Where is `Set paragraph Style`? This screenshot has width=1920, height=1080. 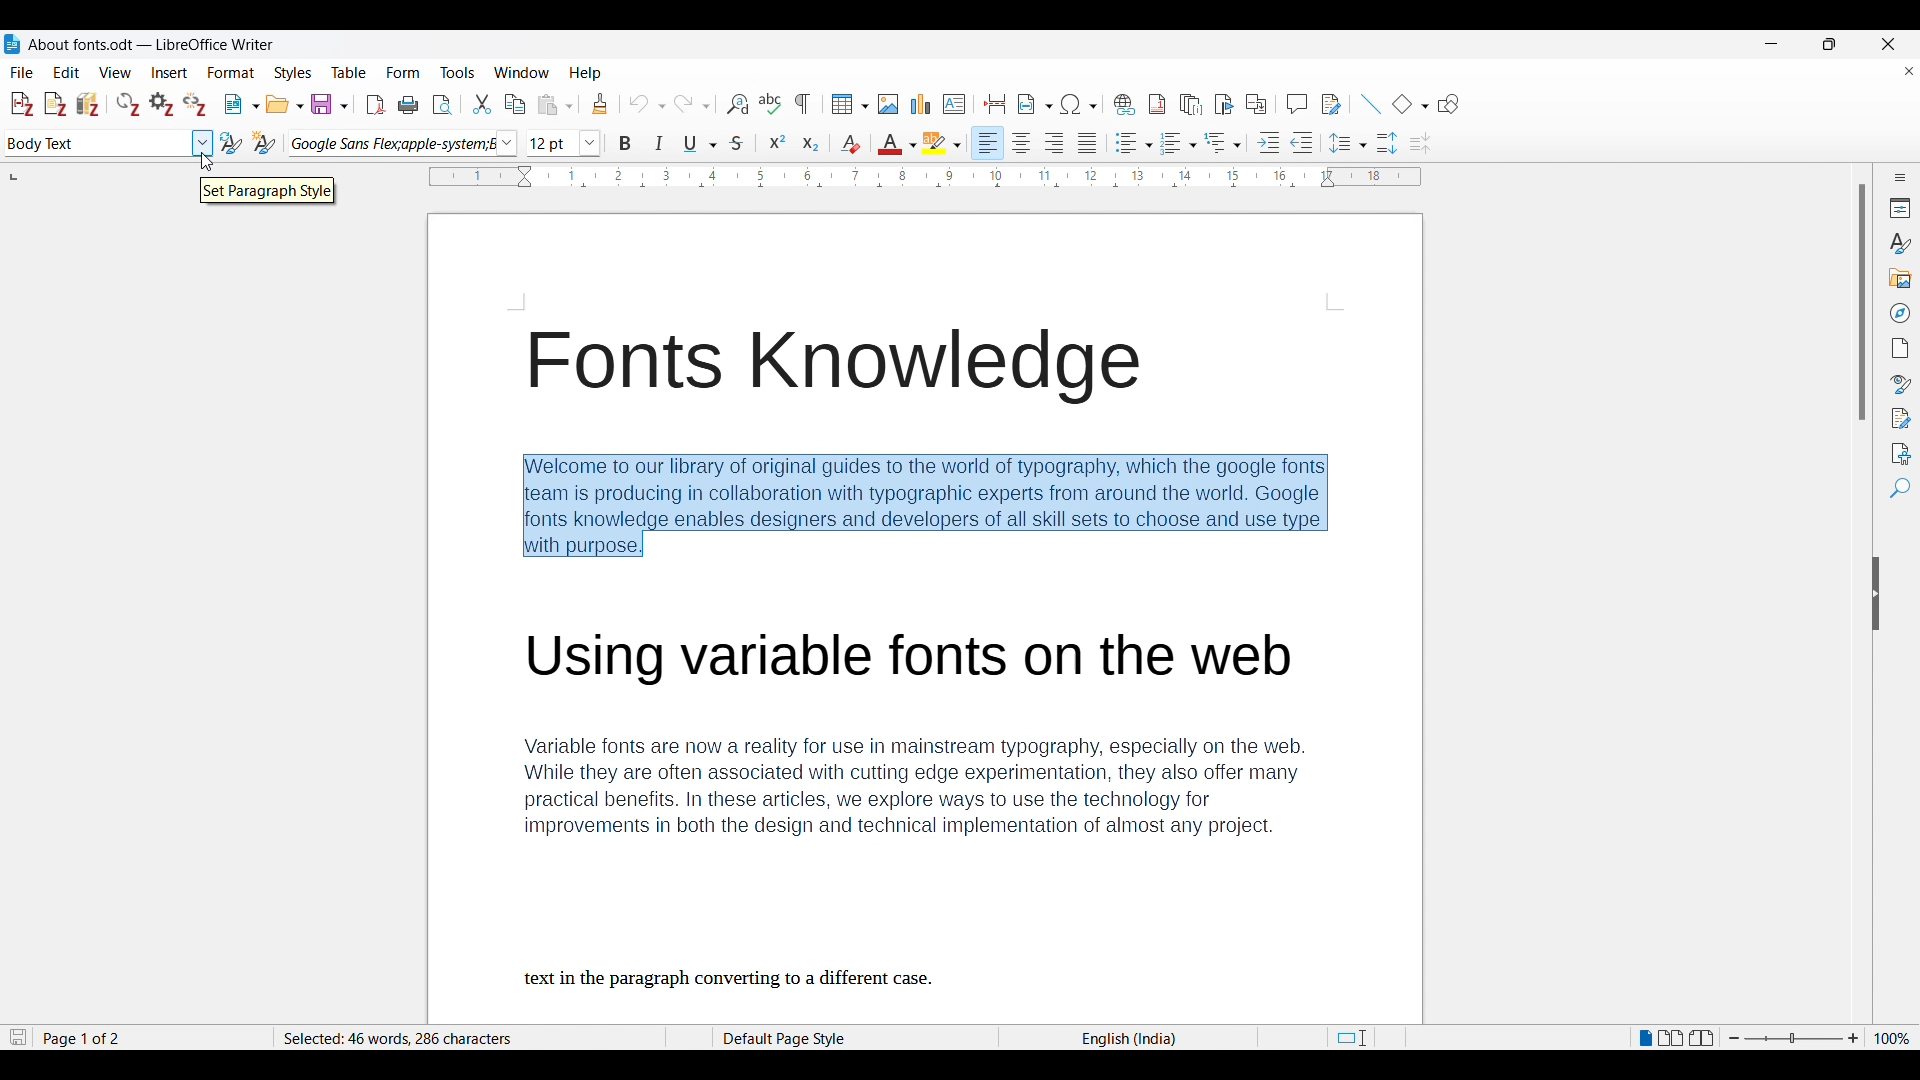
Set paragraph Style is located at coordinates (267, 191).